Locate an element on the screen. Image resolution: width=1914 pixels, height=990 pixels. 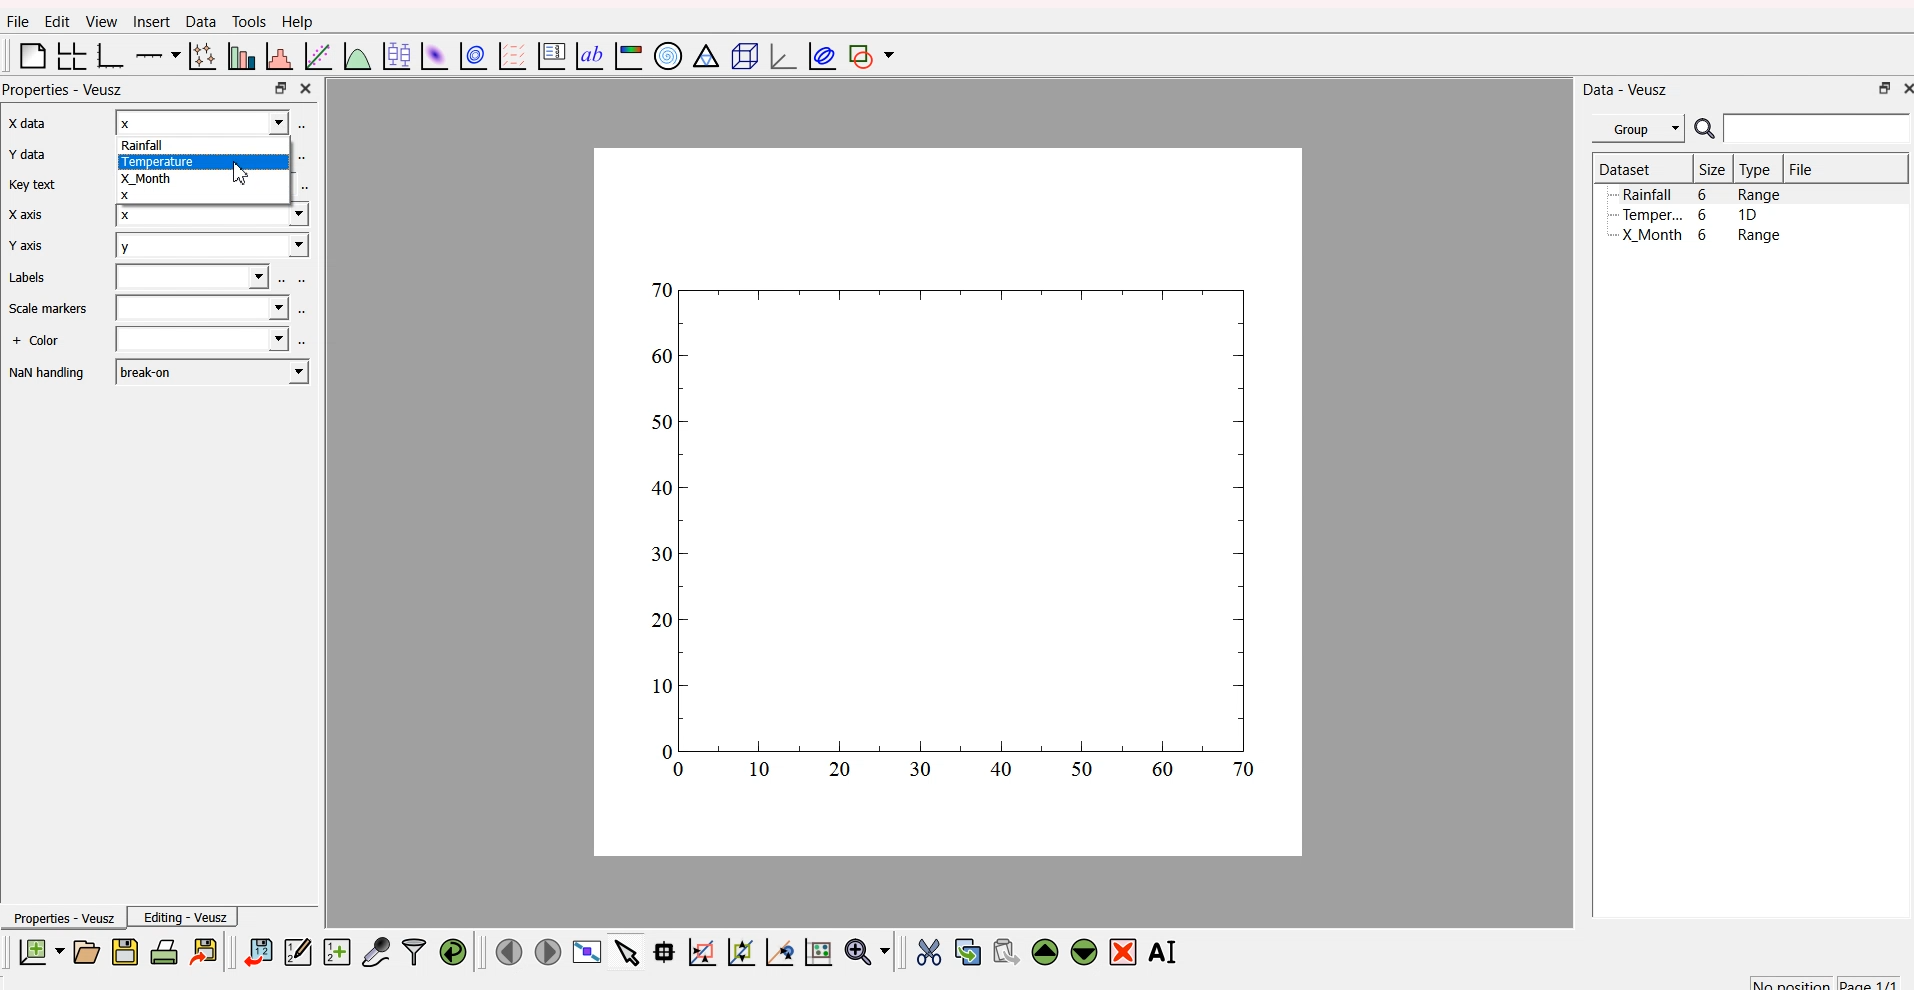
histogram of dataset is located at coordinates (281, 57).